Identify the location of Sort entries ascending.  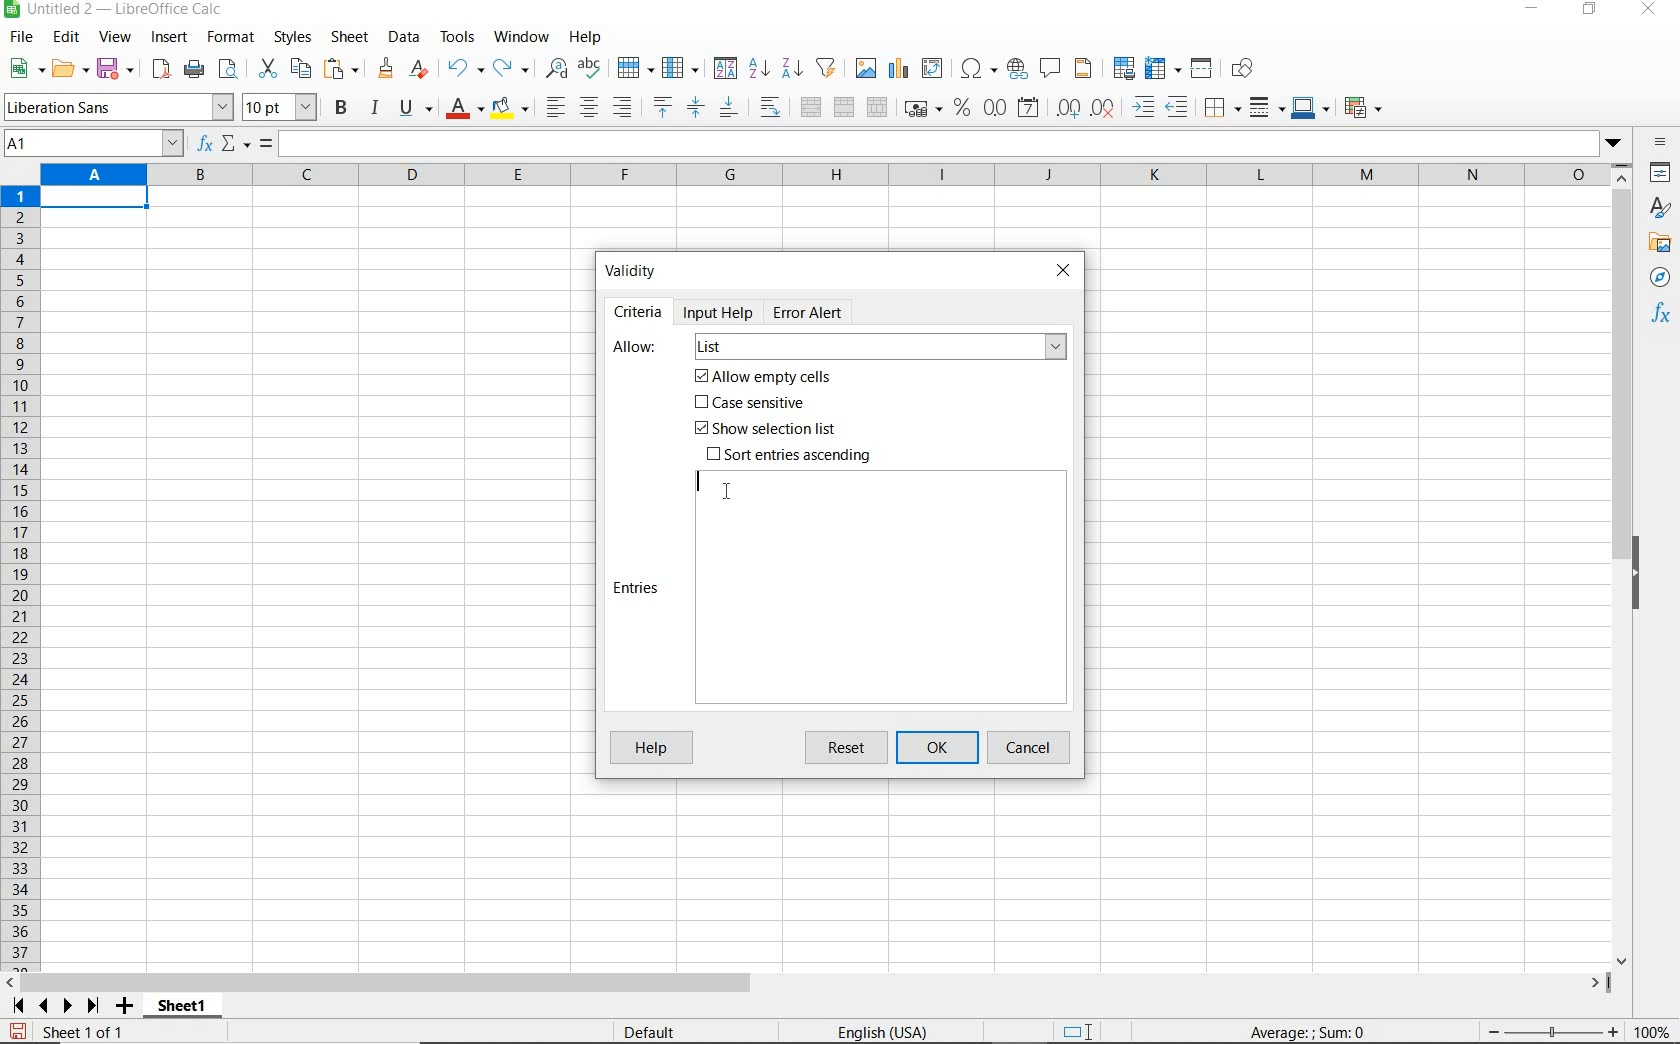
(791, 458).